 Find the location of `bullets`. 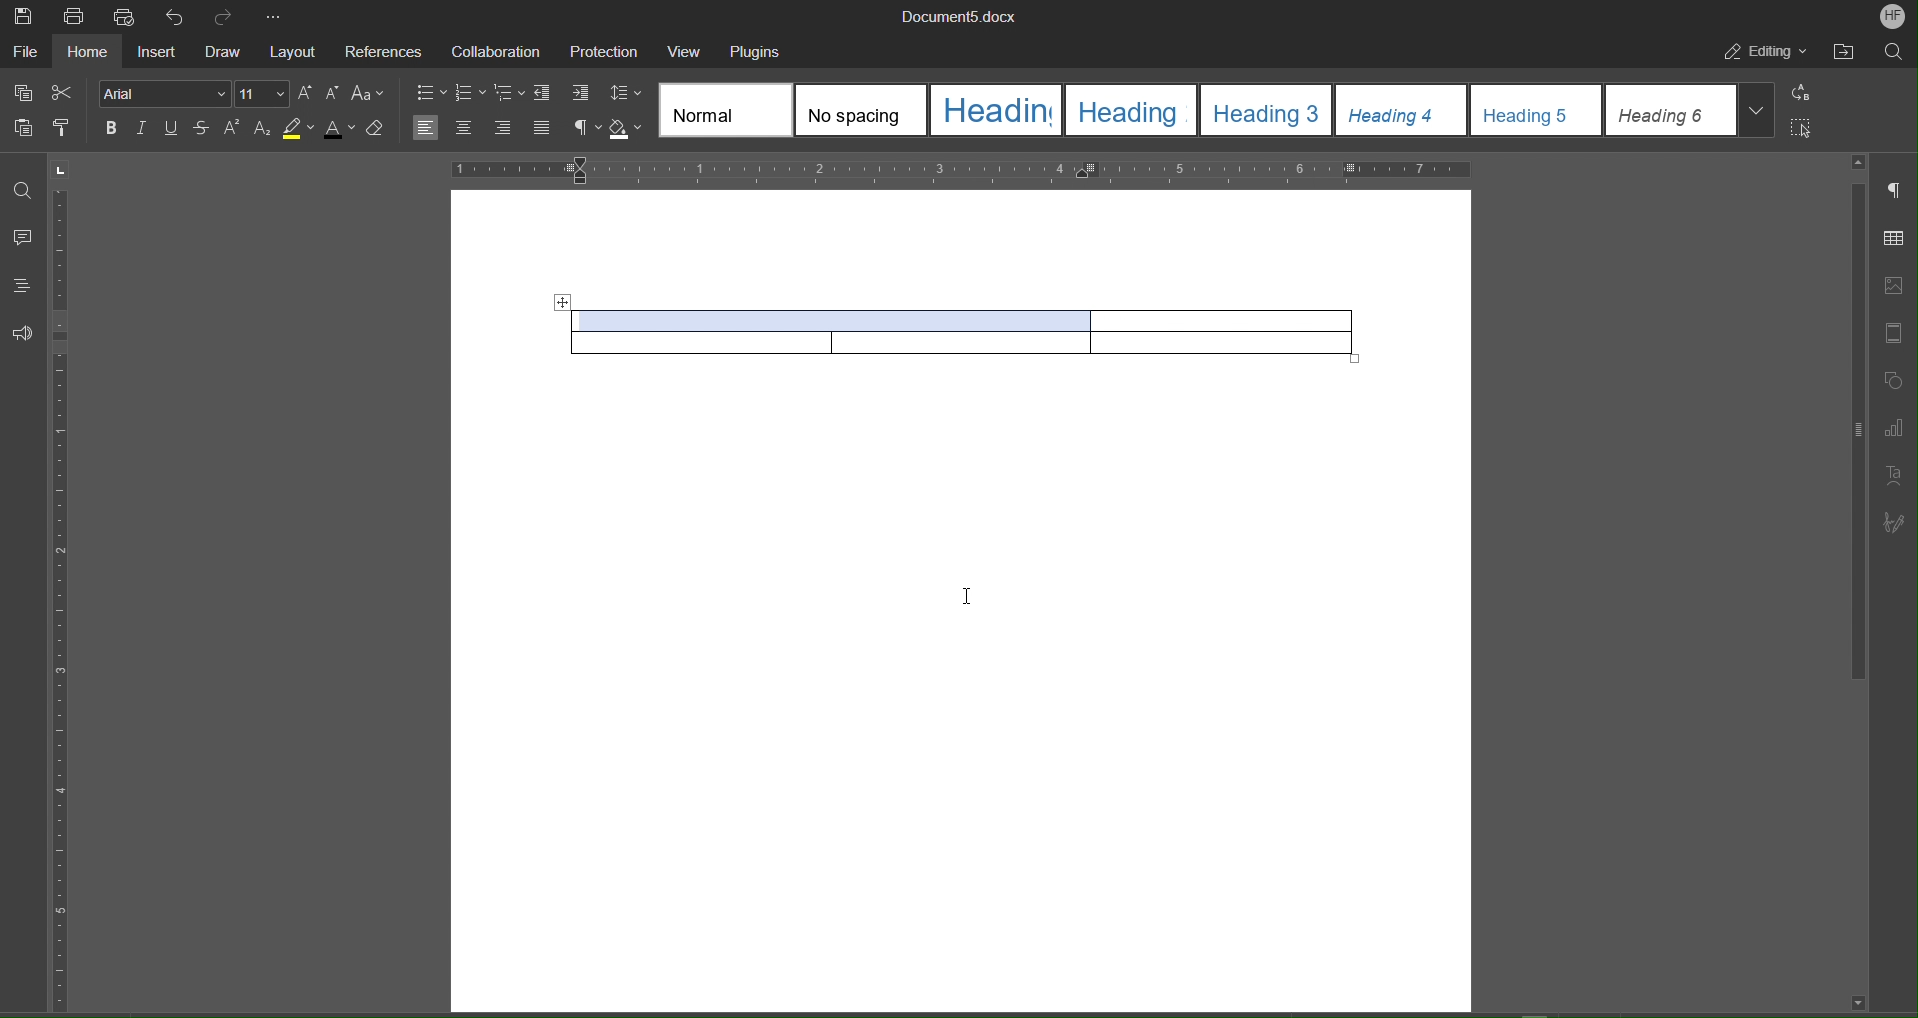

bullets is located at coordinates (430, 95).